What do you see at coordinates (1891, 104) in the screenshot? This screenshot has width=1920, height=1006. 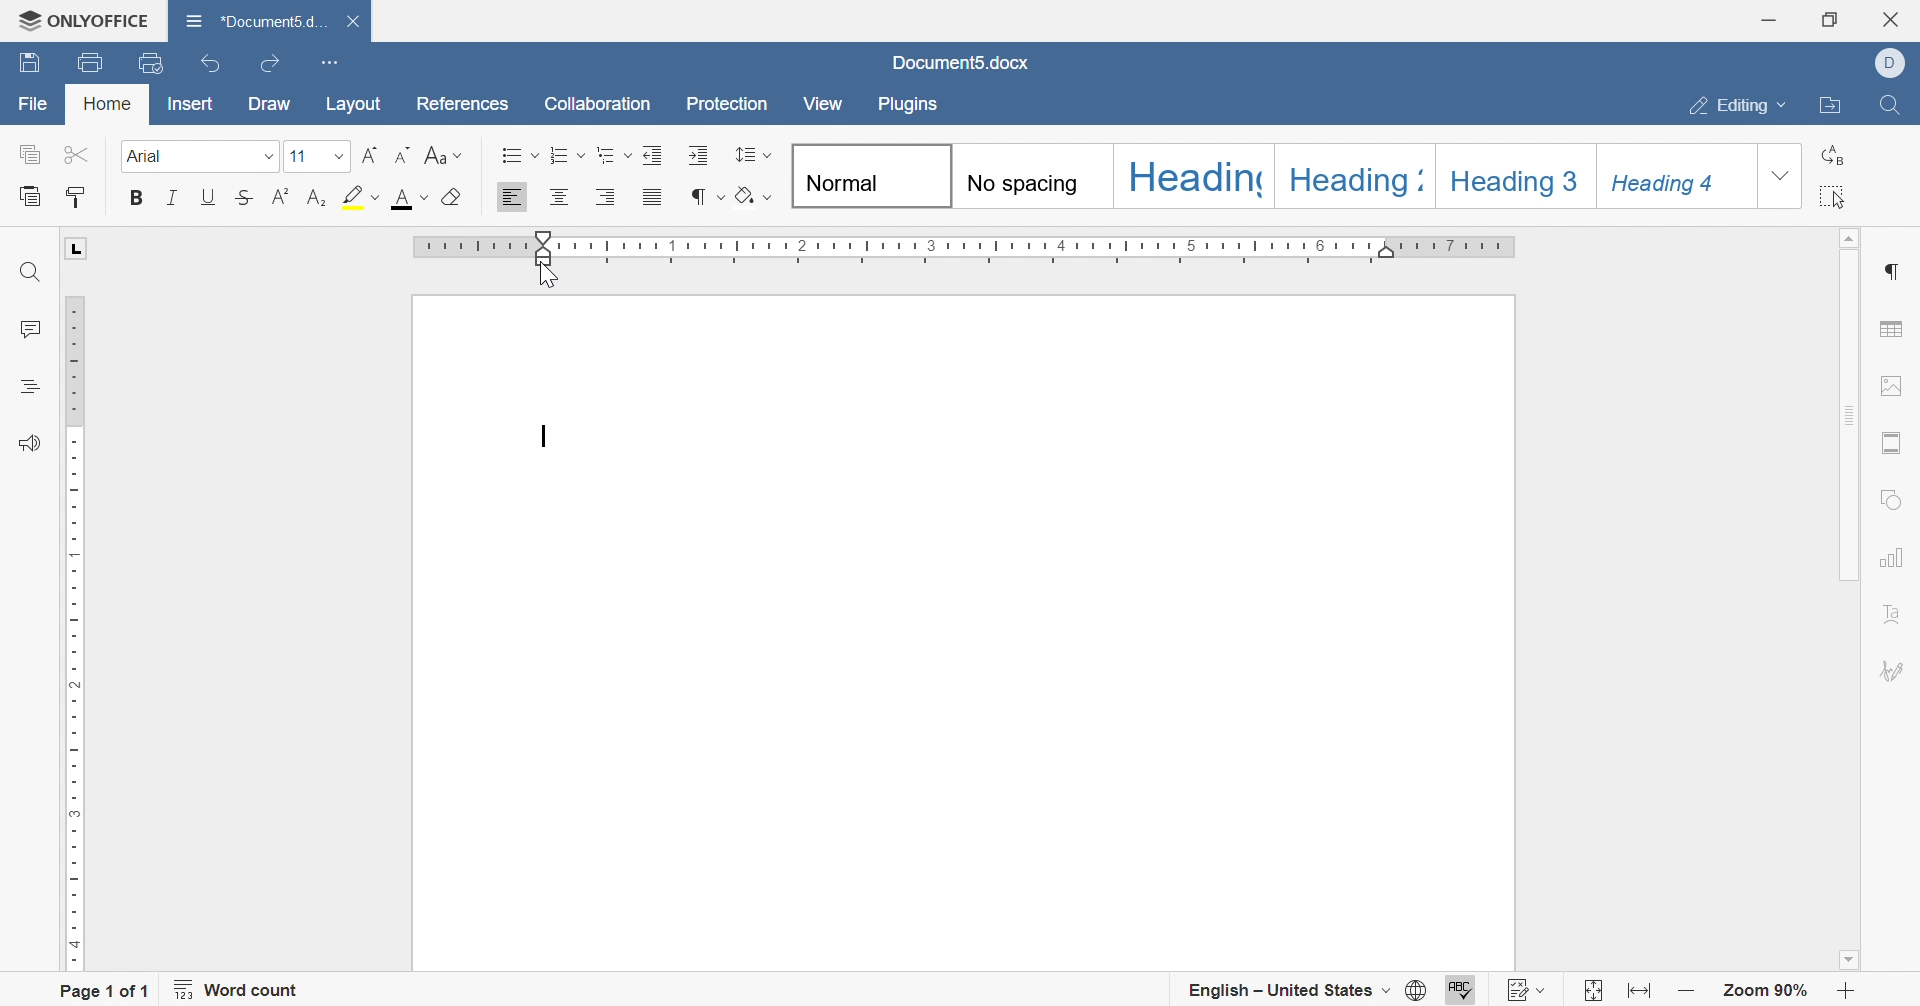 I see `find` at bounding box center [1891, 104].